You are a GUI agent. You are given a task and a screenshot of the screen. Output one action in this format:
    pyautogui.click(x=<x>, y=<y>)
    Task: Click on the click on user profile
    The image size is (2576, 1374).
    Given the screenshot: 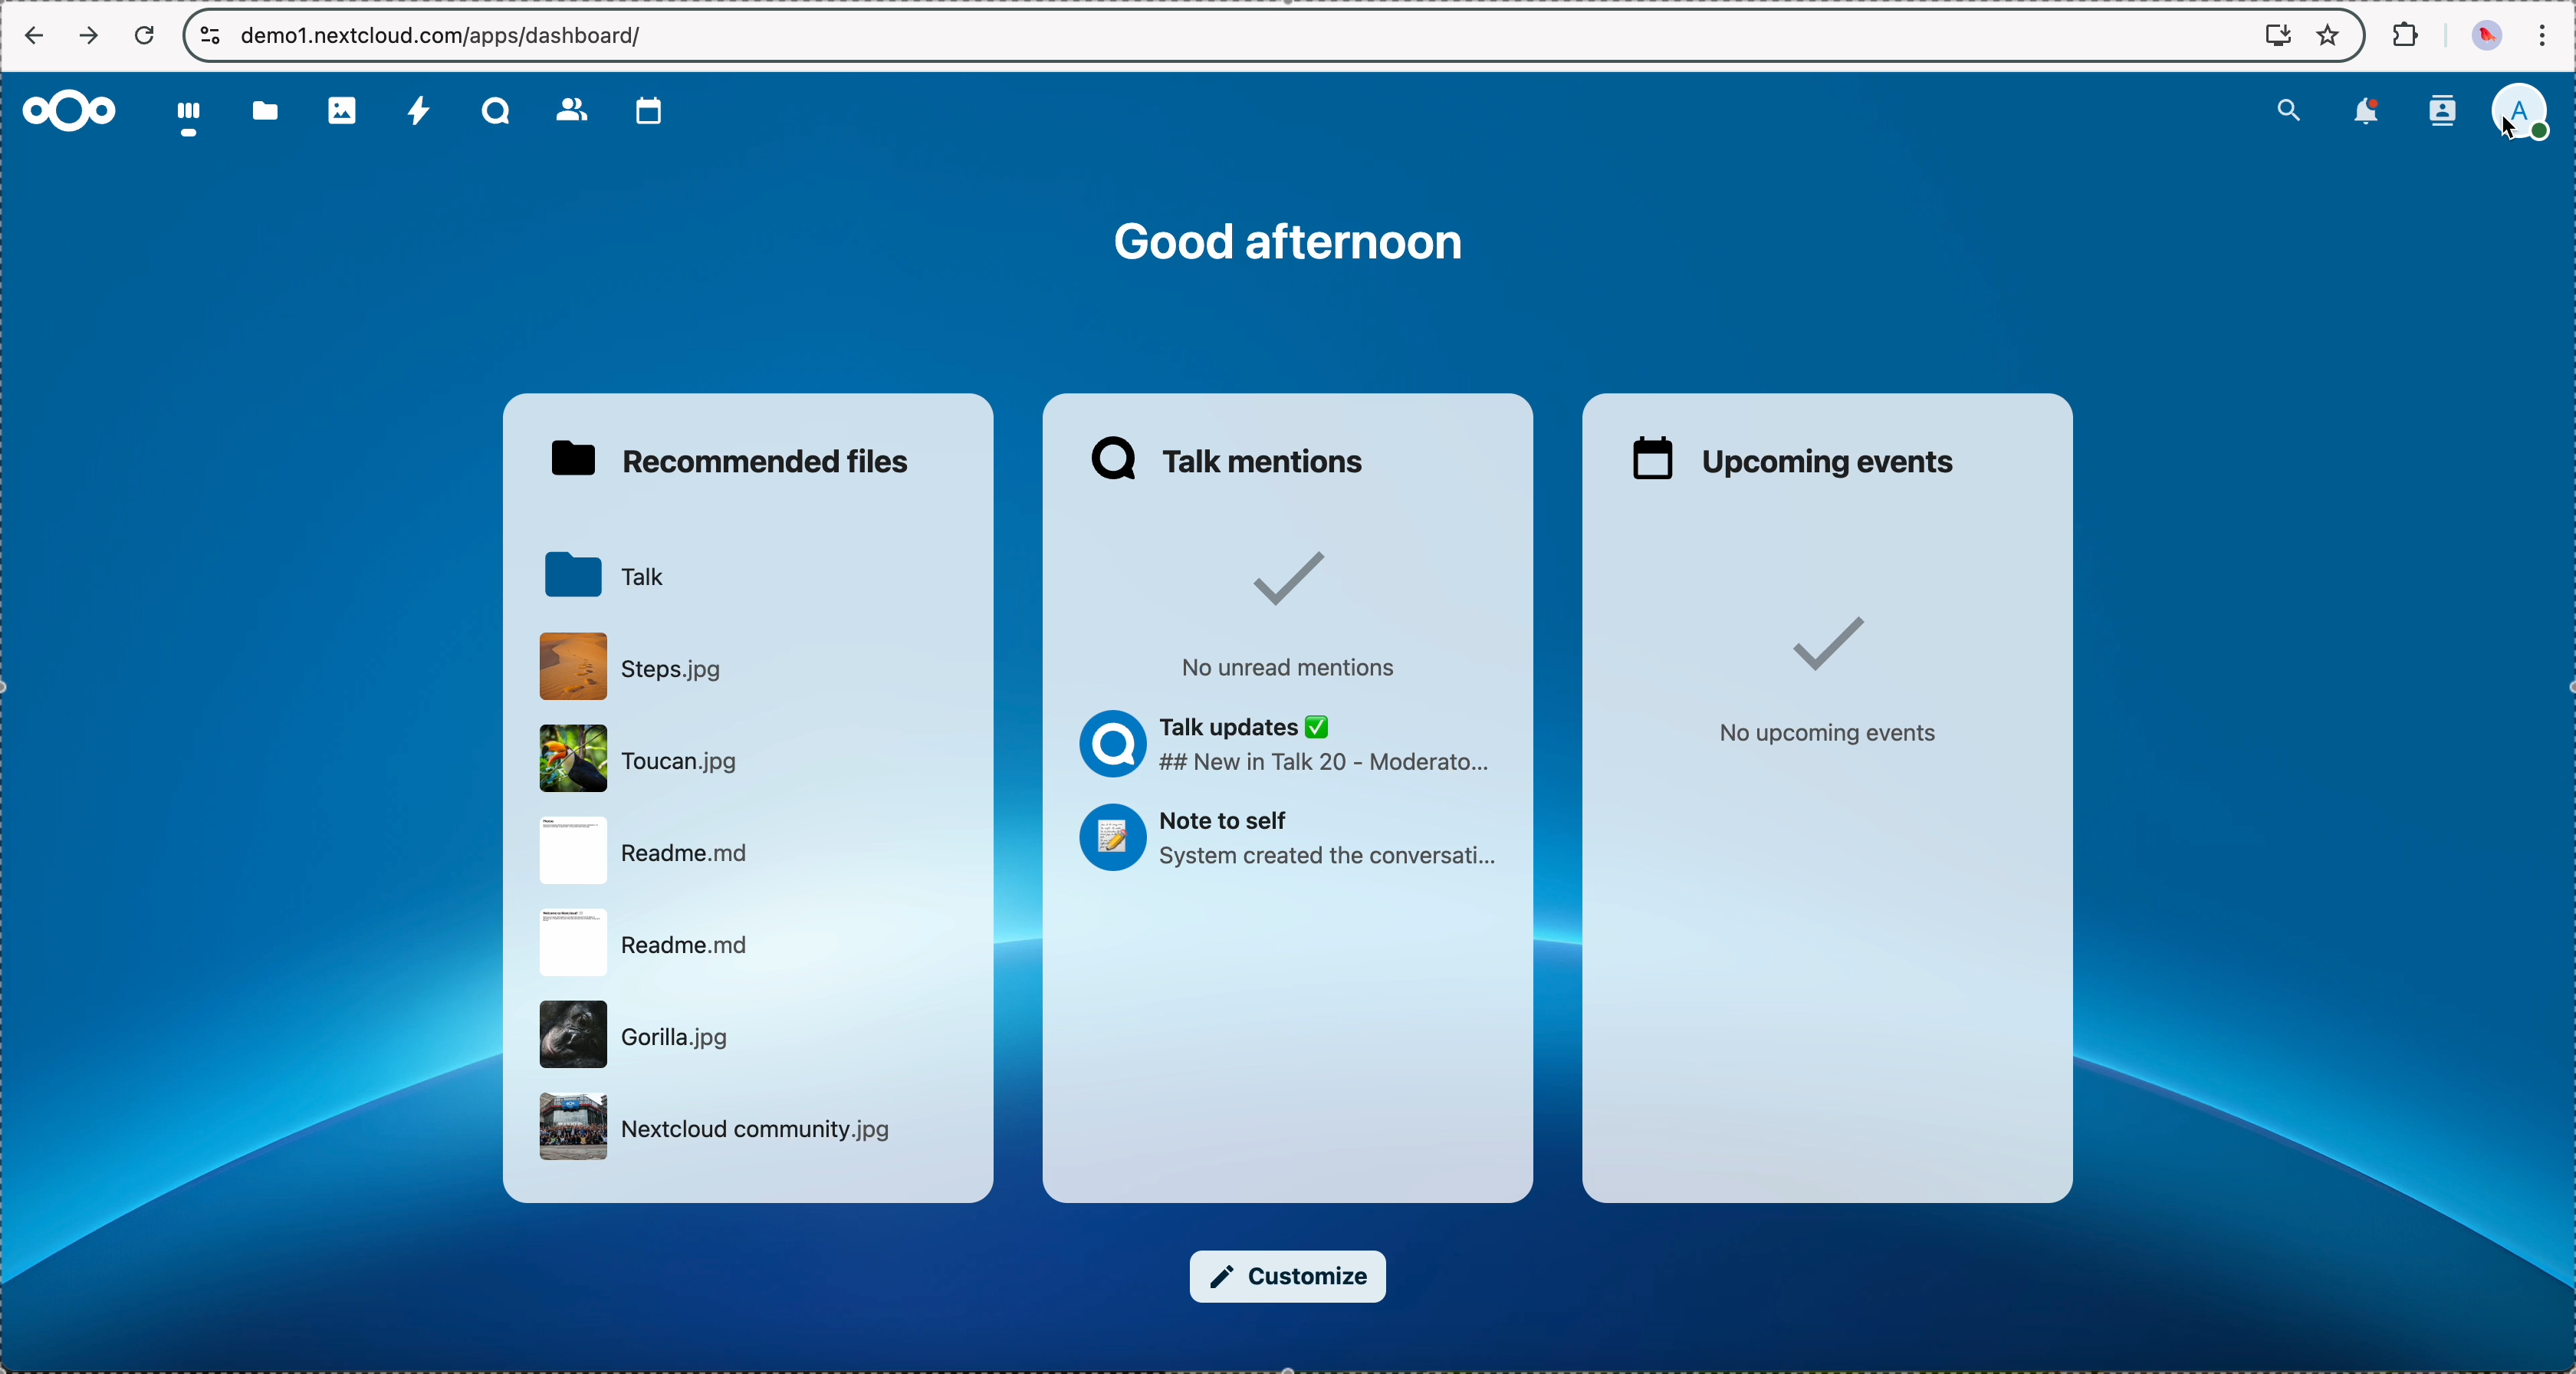 What is the action you would take?
    pyautogui.click(x=2519, y=114)
    